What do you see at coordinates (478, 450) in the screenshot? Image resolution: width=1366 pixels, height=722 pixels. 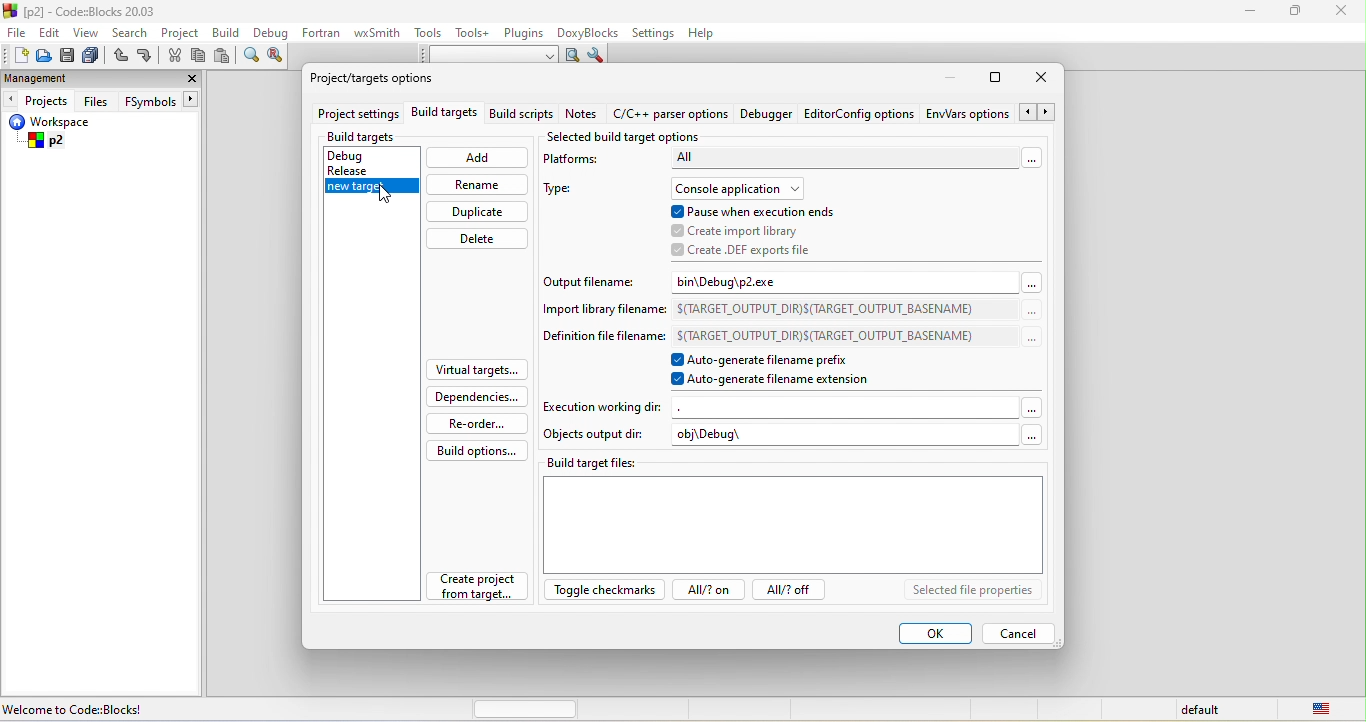 I see `build options` at bounding box center [478, 450].